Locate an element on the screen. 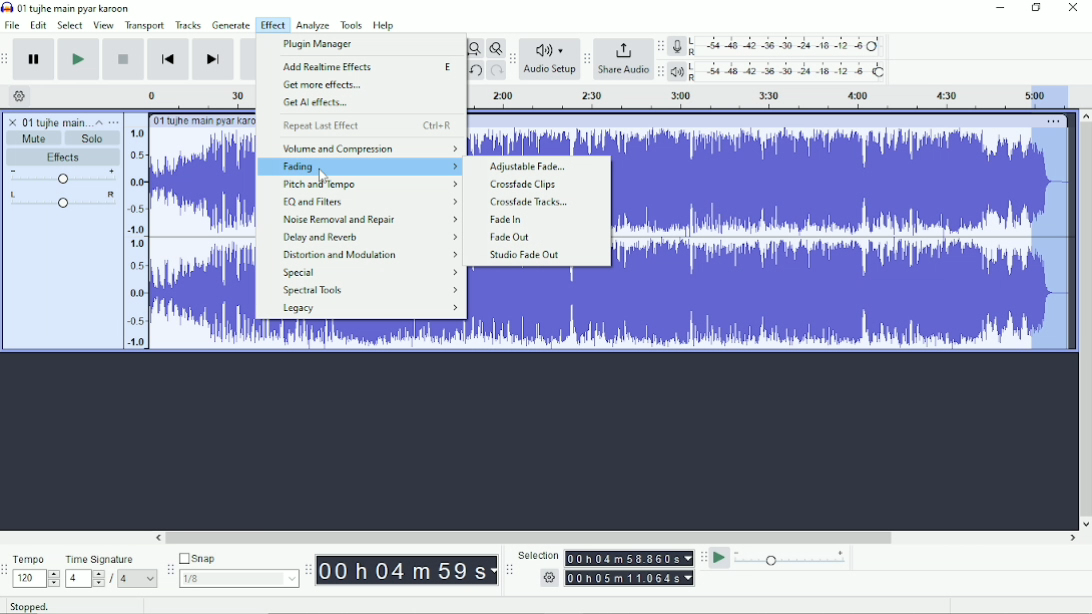 This screenshot has width=1092, height=614. Snap is located at coordinates (239, 559).